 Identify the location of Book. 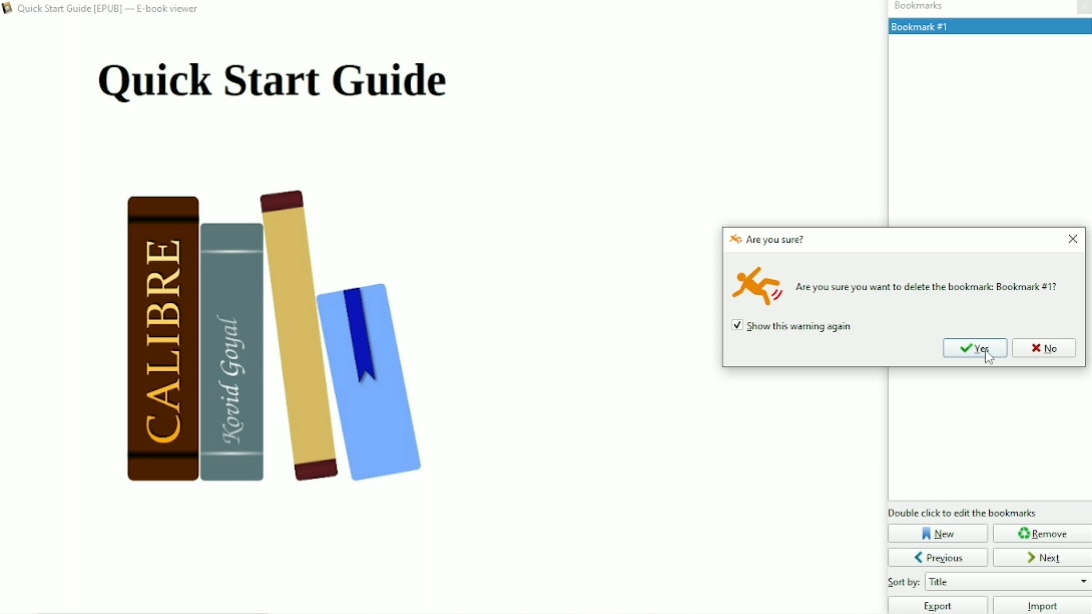
(290, 343).